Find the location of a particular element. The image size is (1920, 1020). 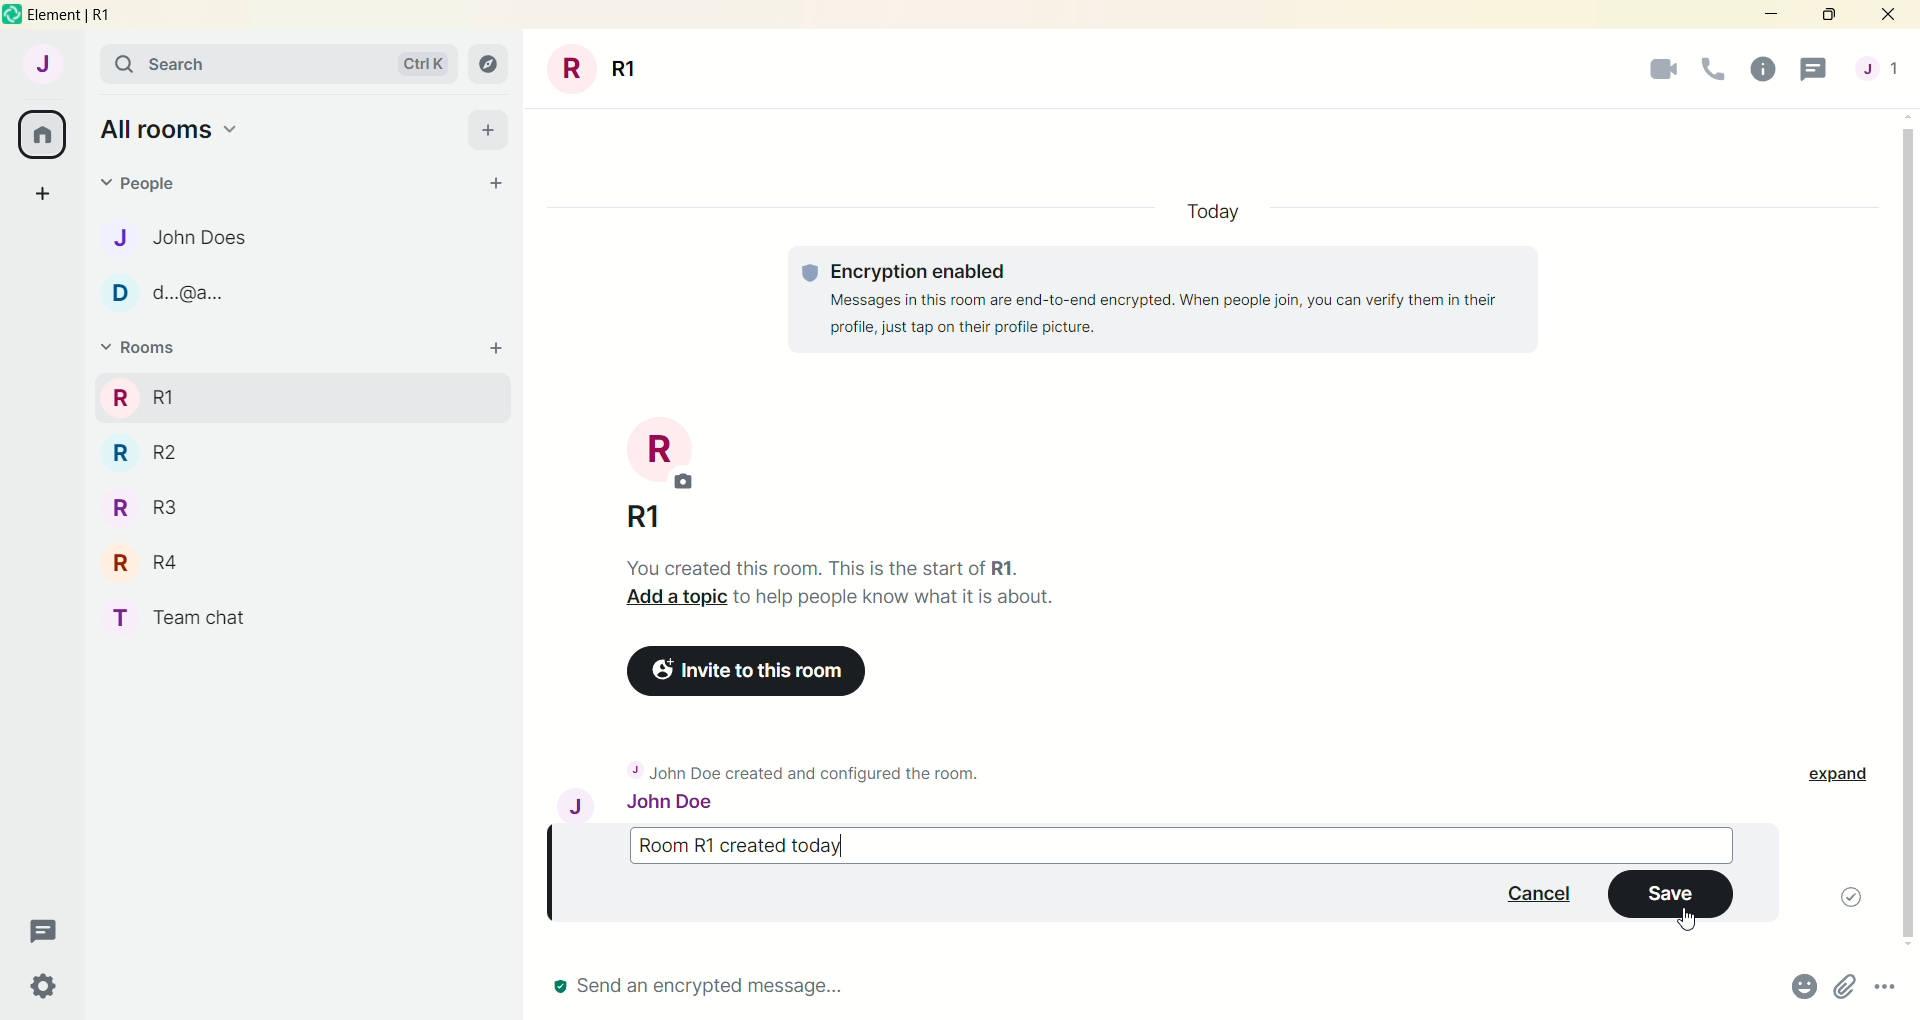

invite to this room is located at coordinates (760, 673).